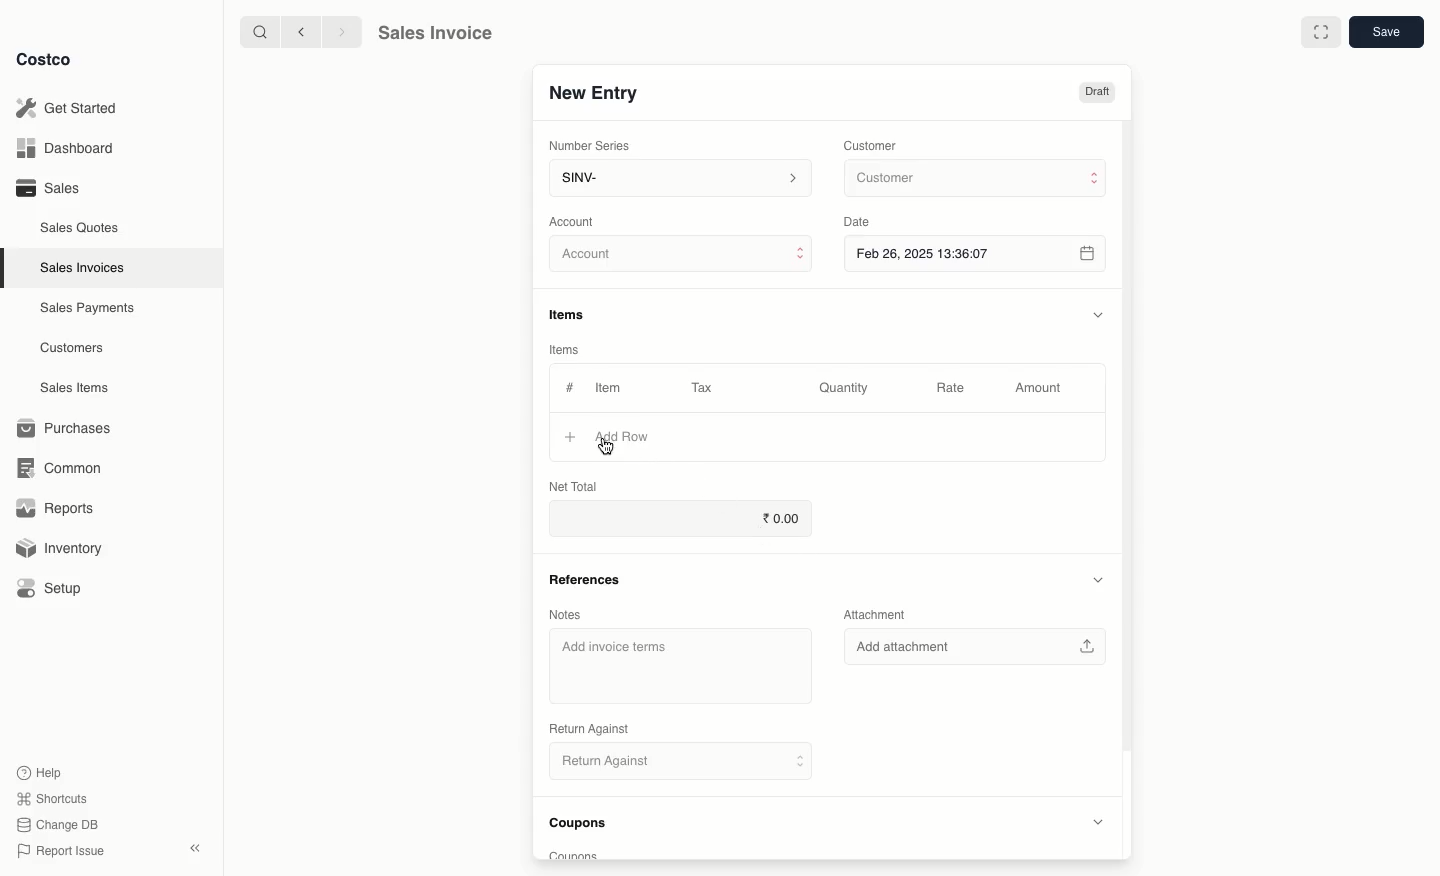  What do you see at coordinates (576, 221) in the screenshot?
I see `‘Account` at bounding box center [576, 221].